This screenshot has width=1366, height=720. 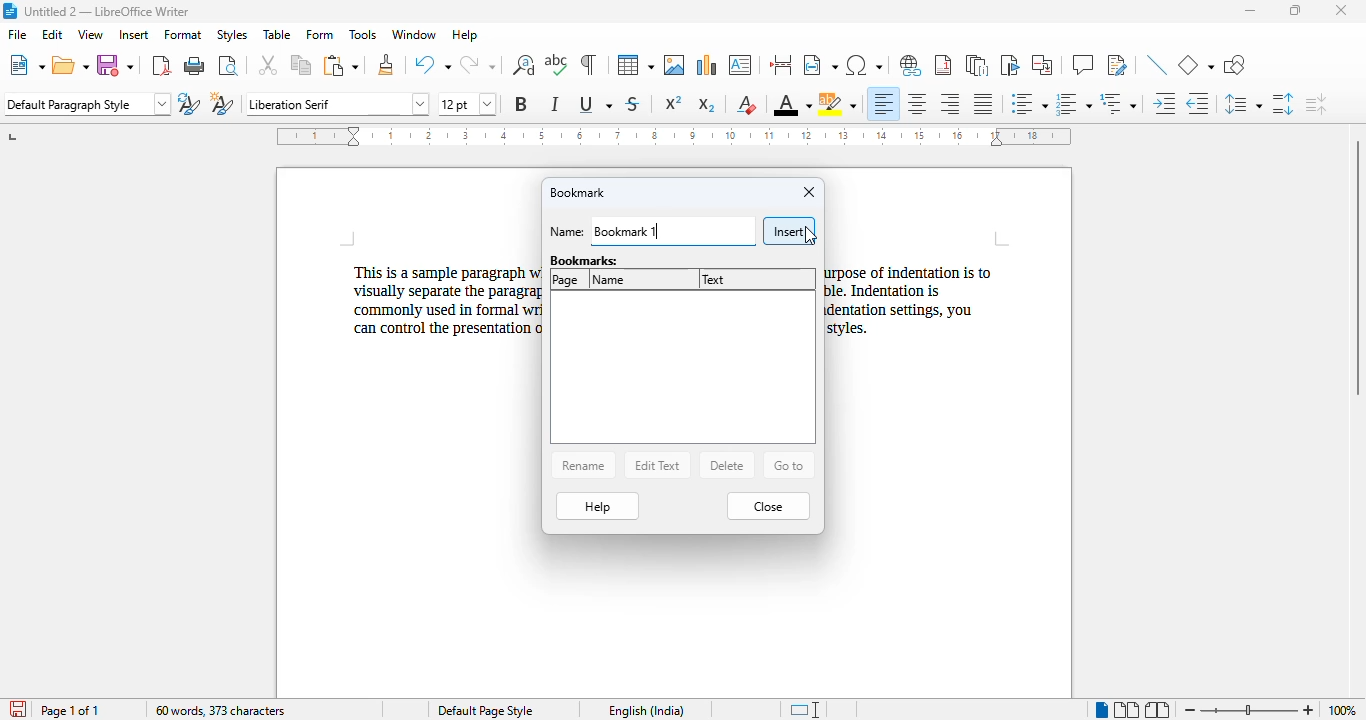 I want to click on undo, so click(x=432, y=64).